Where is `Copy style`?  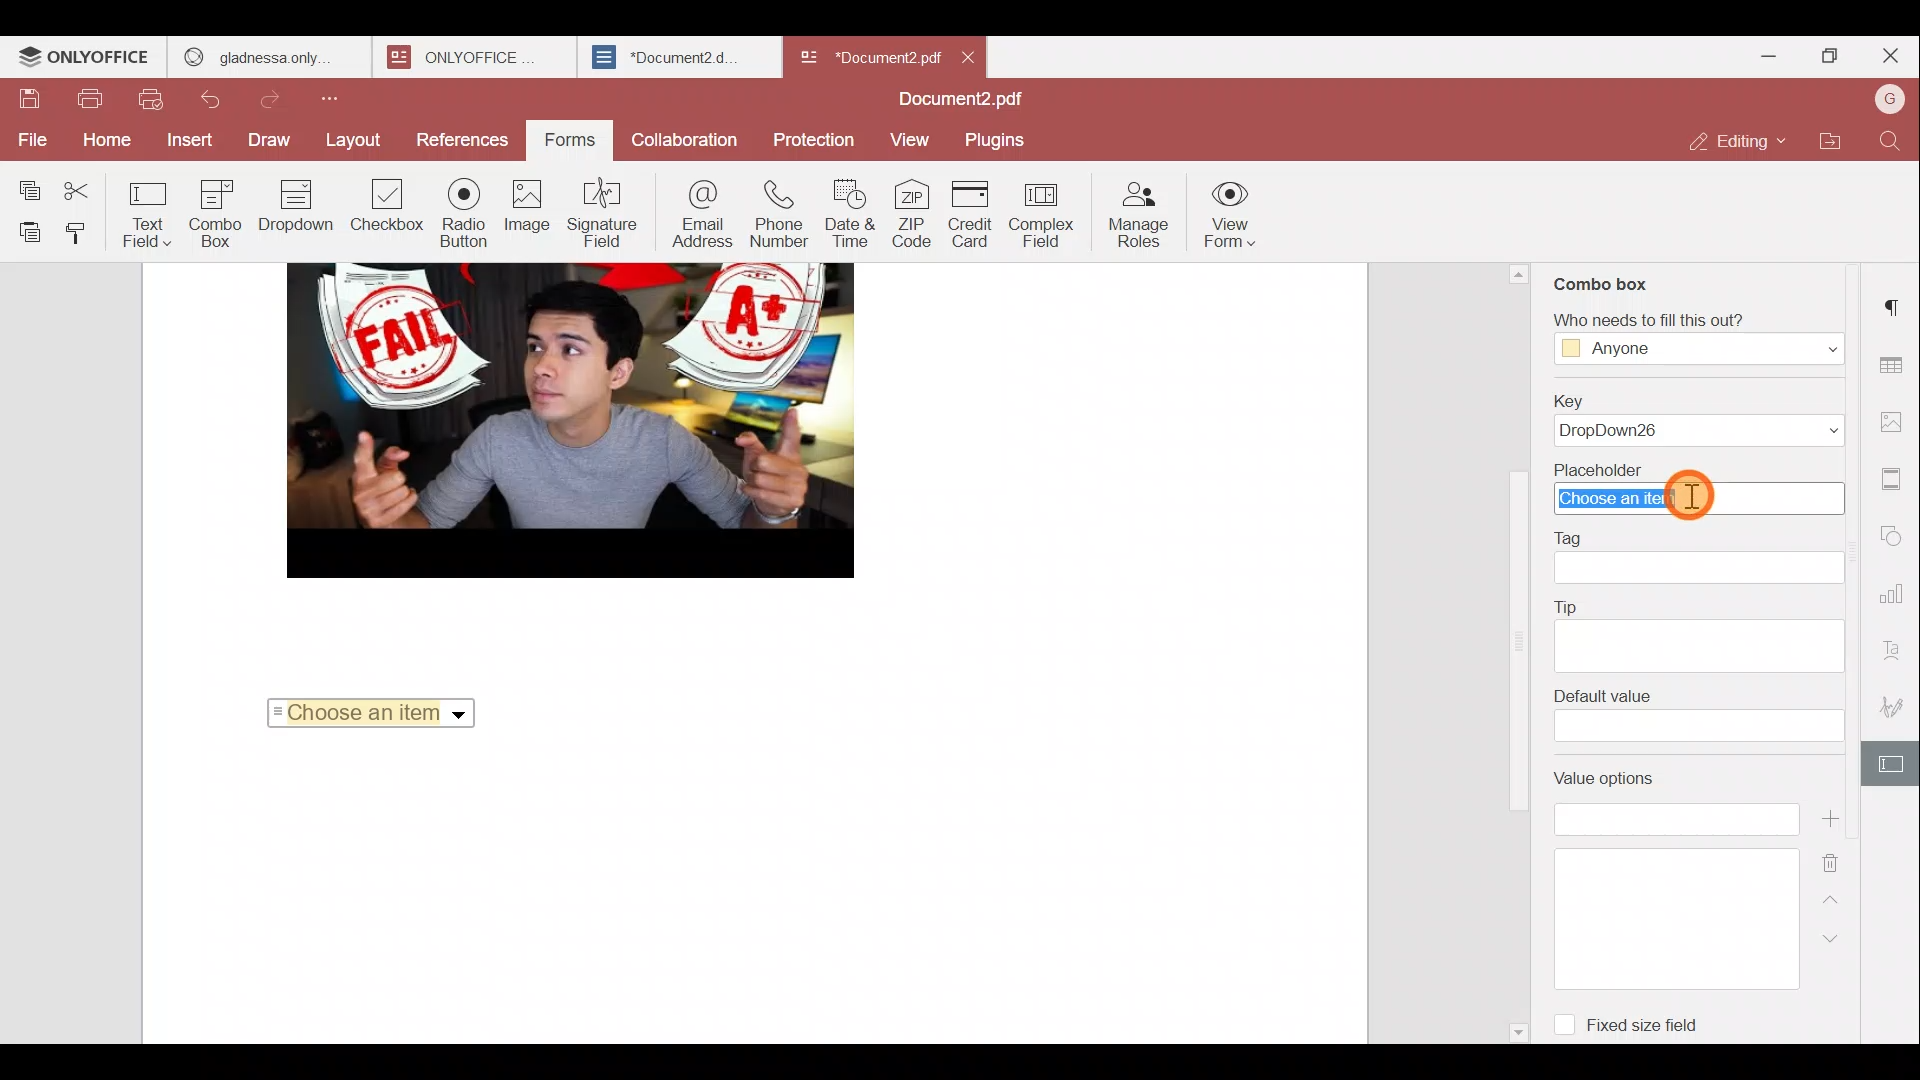
Copy style is located at coordinates (86, 233).